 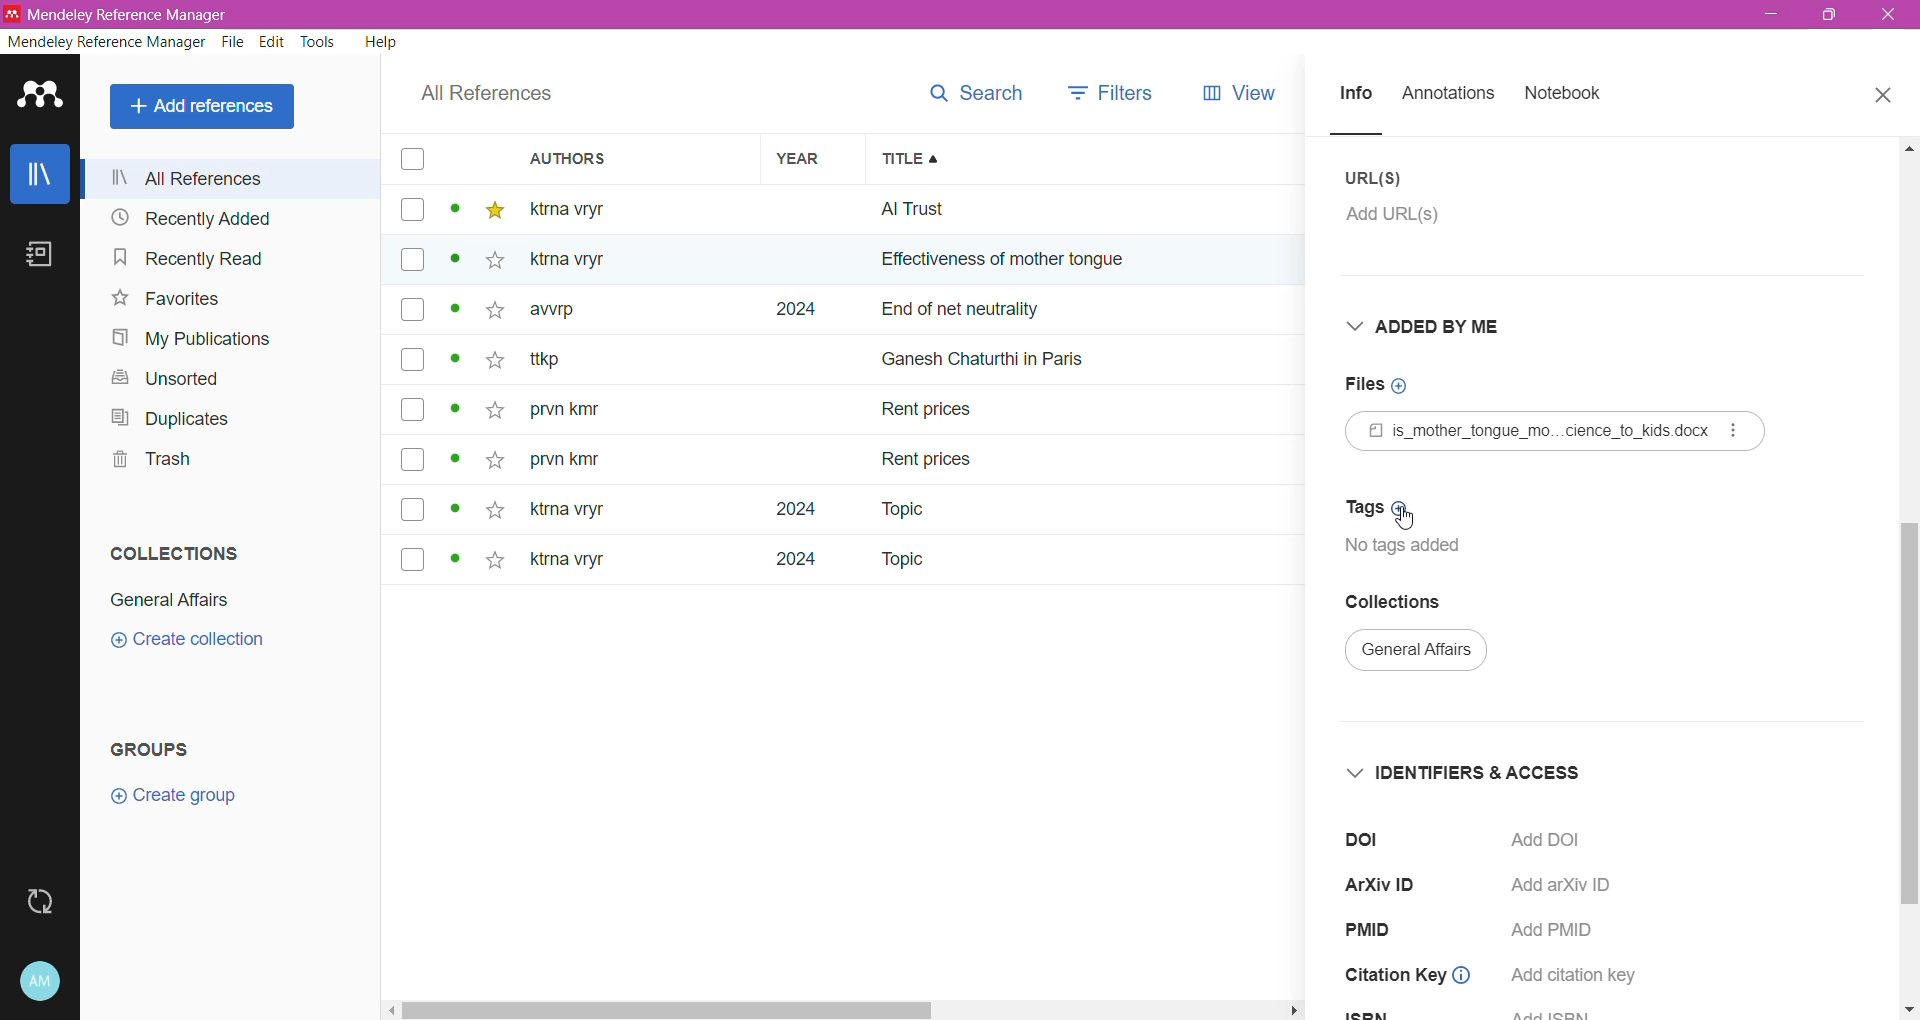 I want to click on box, so click(x=412, y=211).